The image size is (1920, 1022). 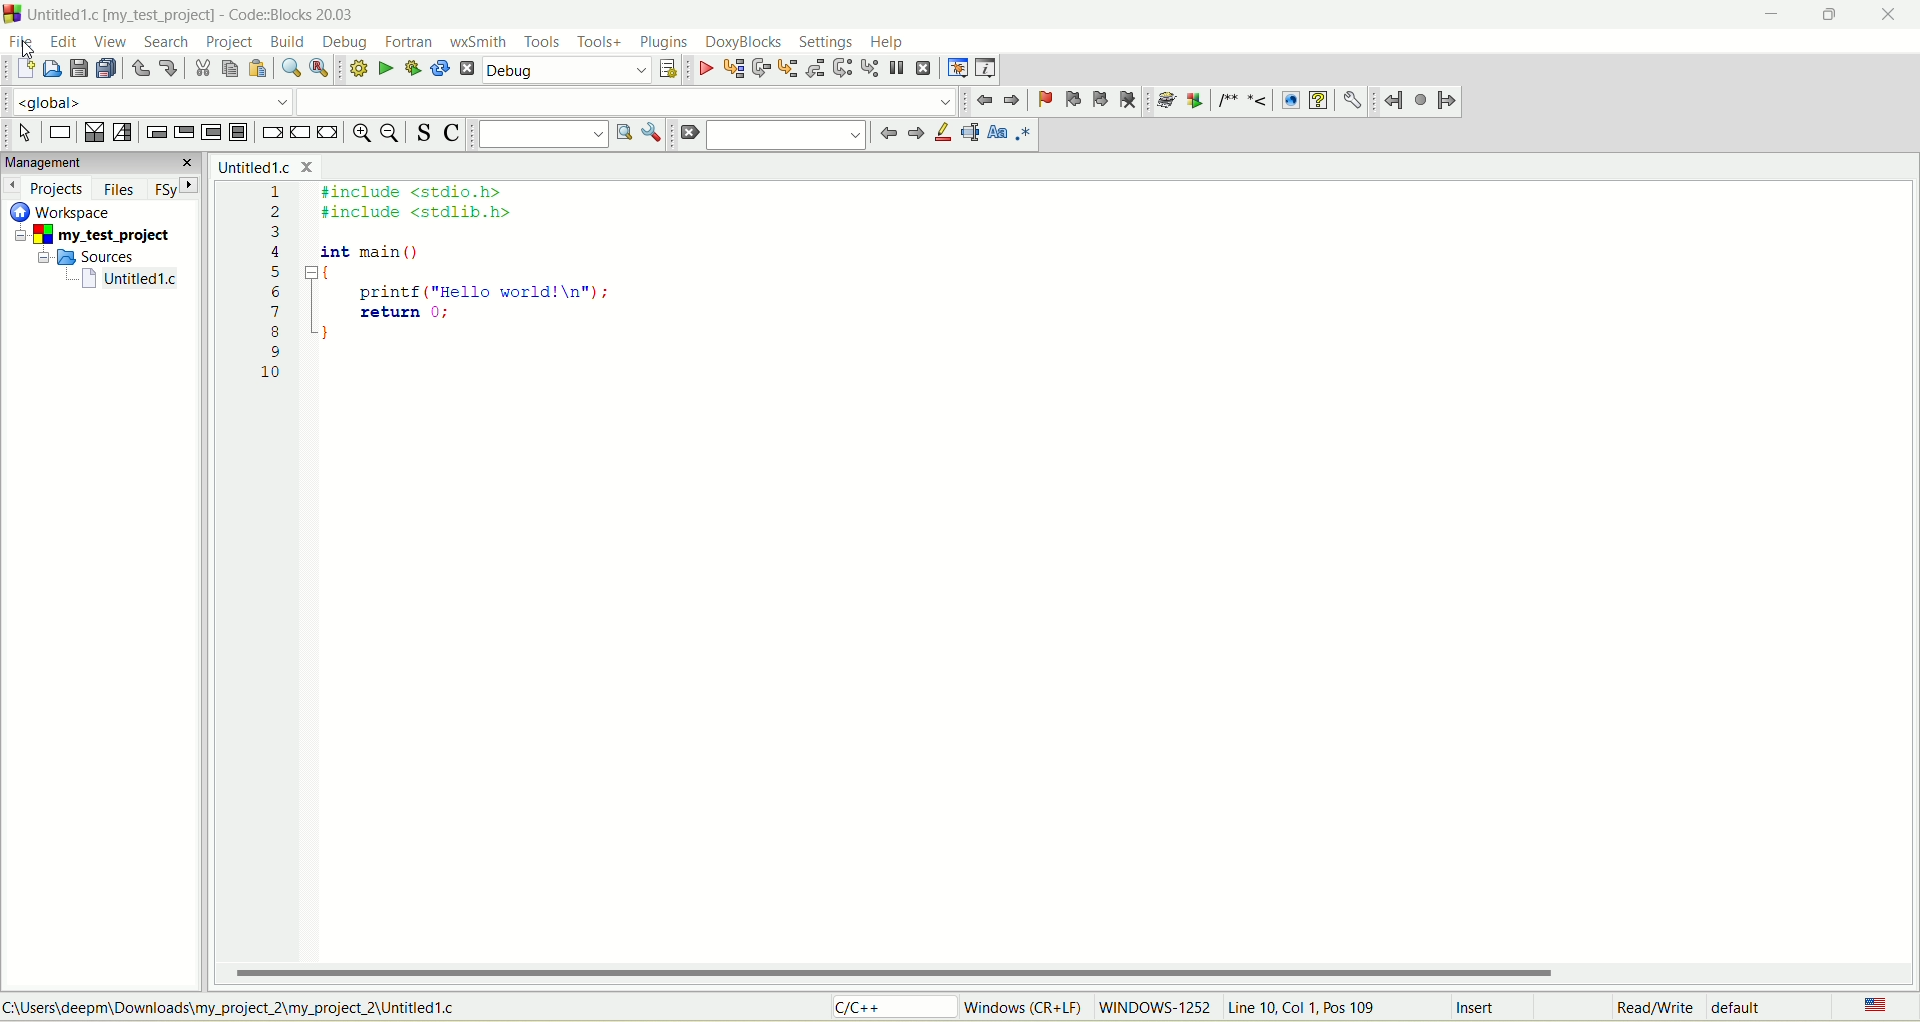 What do you see at coordinates (1743, 1006) in the screenshot?
I see `default` at bounding box center [1743, 1006].